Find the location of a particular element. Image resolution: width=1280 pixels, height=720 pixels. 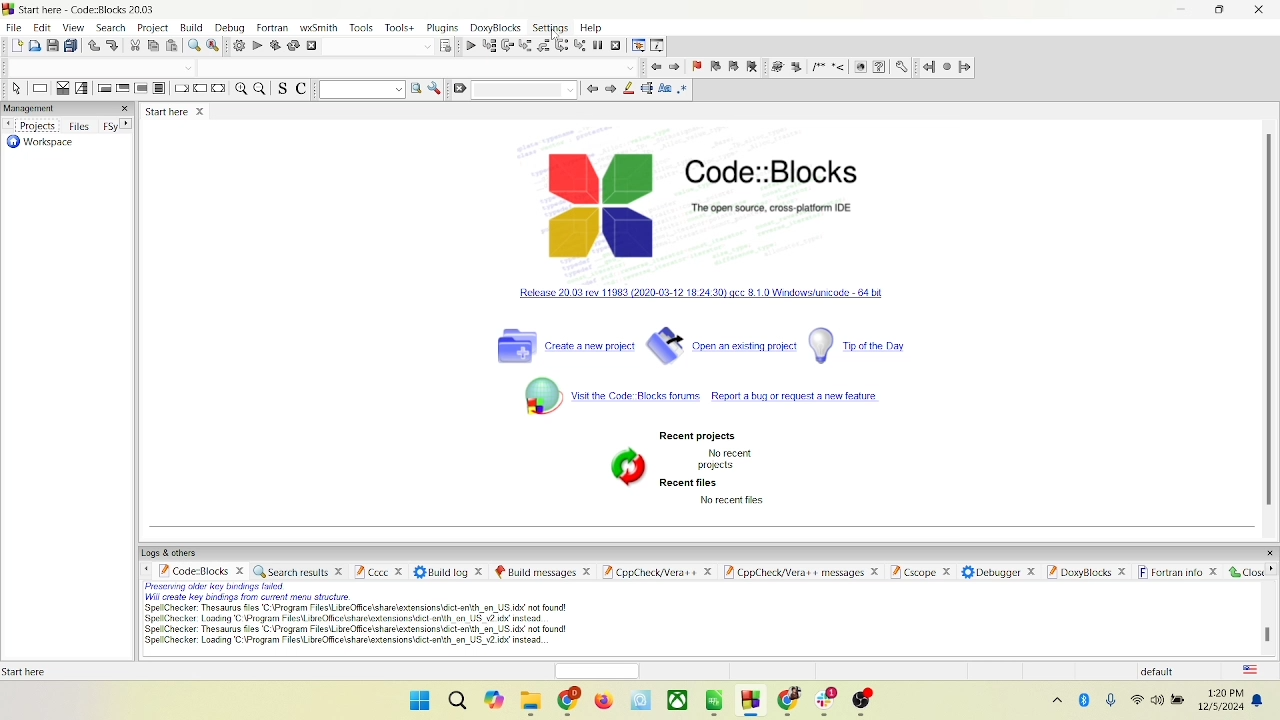

logo is located at coordinates (593, 204).